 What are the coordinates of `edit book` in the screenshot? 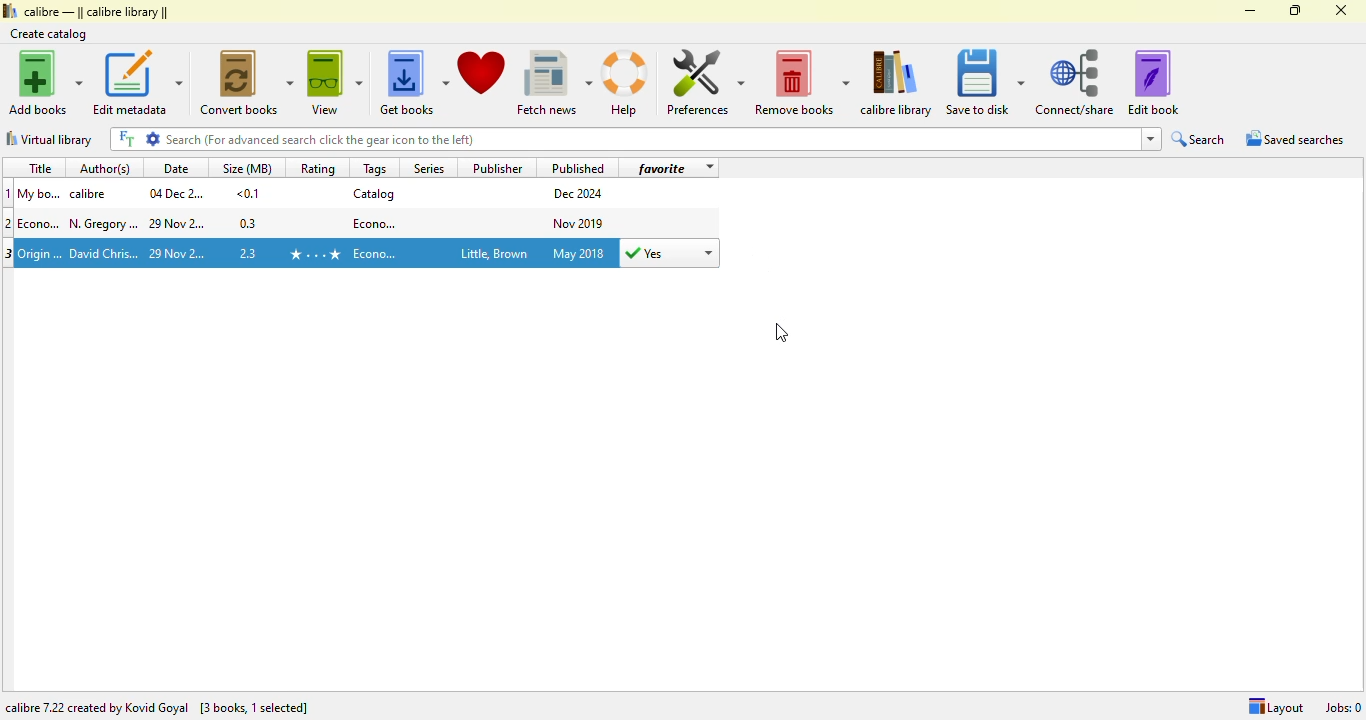 It's located at (1153, 82).